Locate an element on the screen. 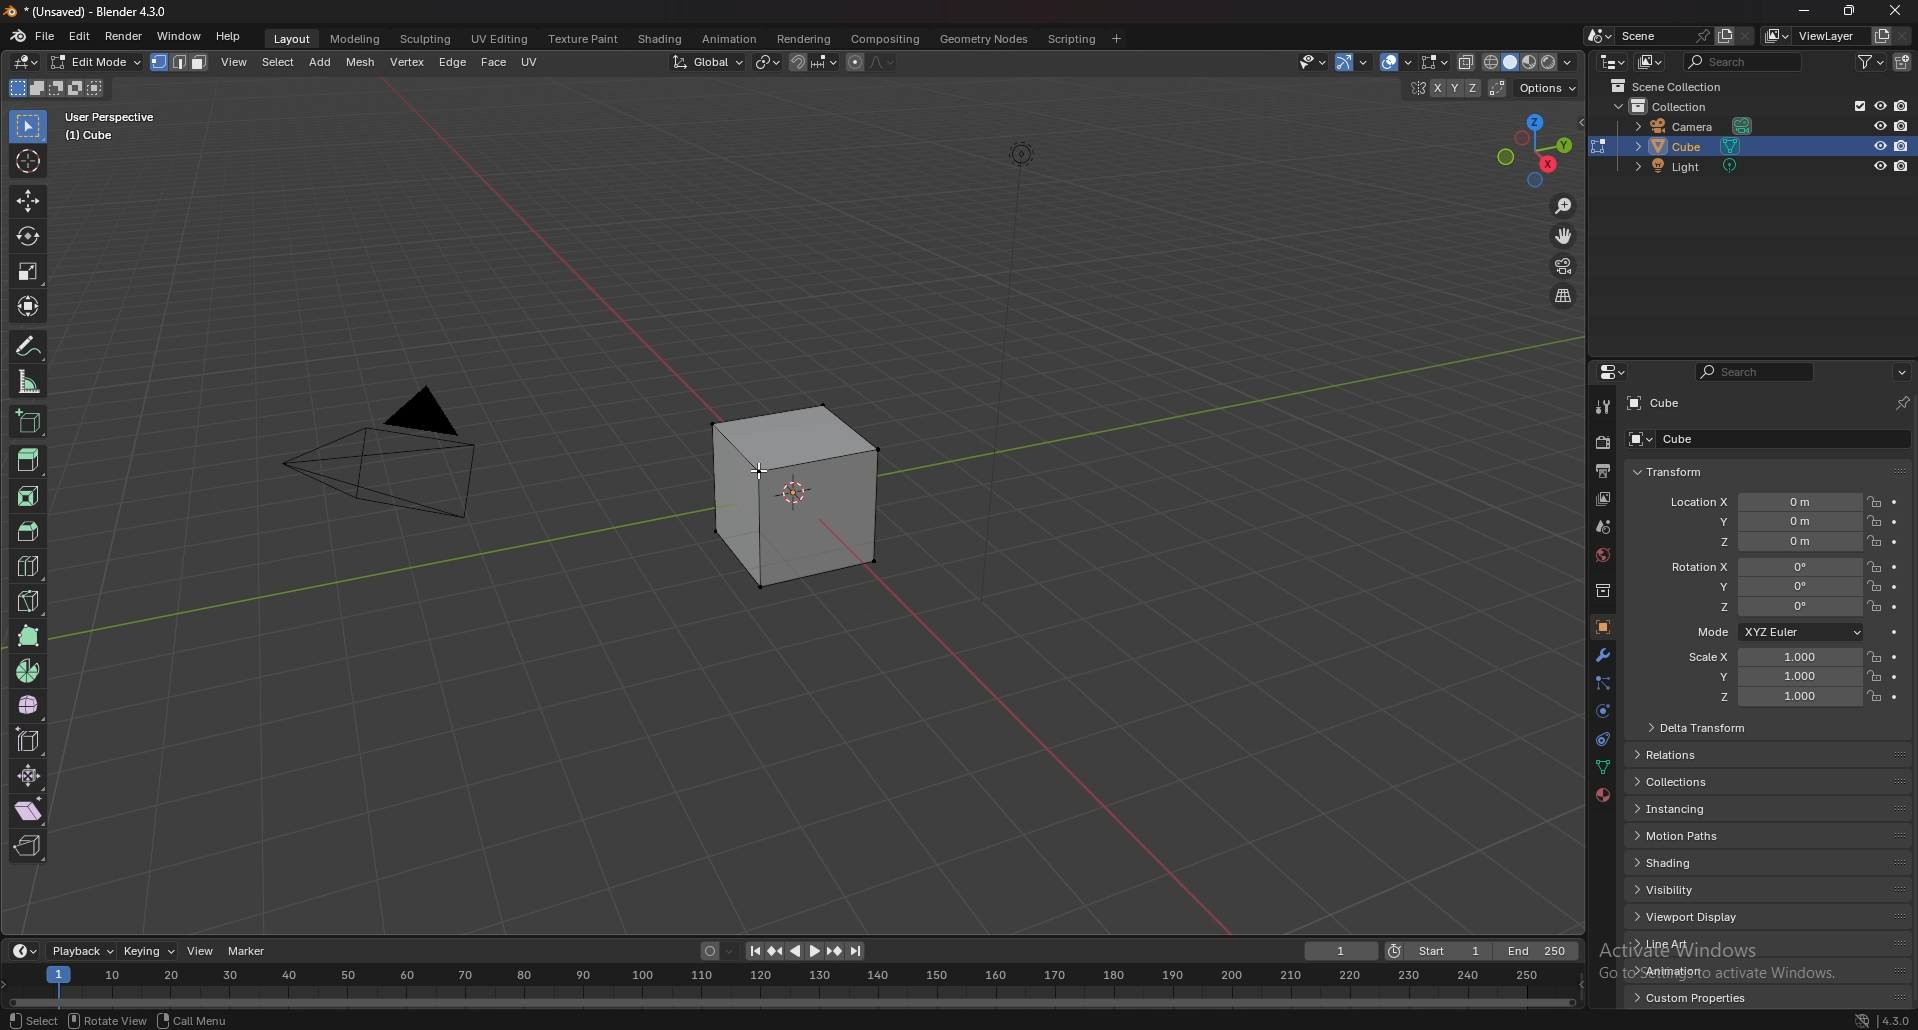 The height and width of the screenshot is (1030, 1918). animate property is located at coordinates (1896, 567).